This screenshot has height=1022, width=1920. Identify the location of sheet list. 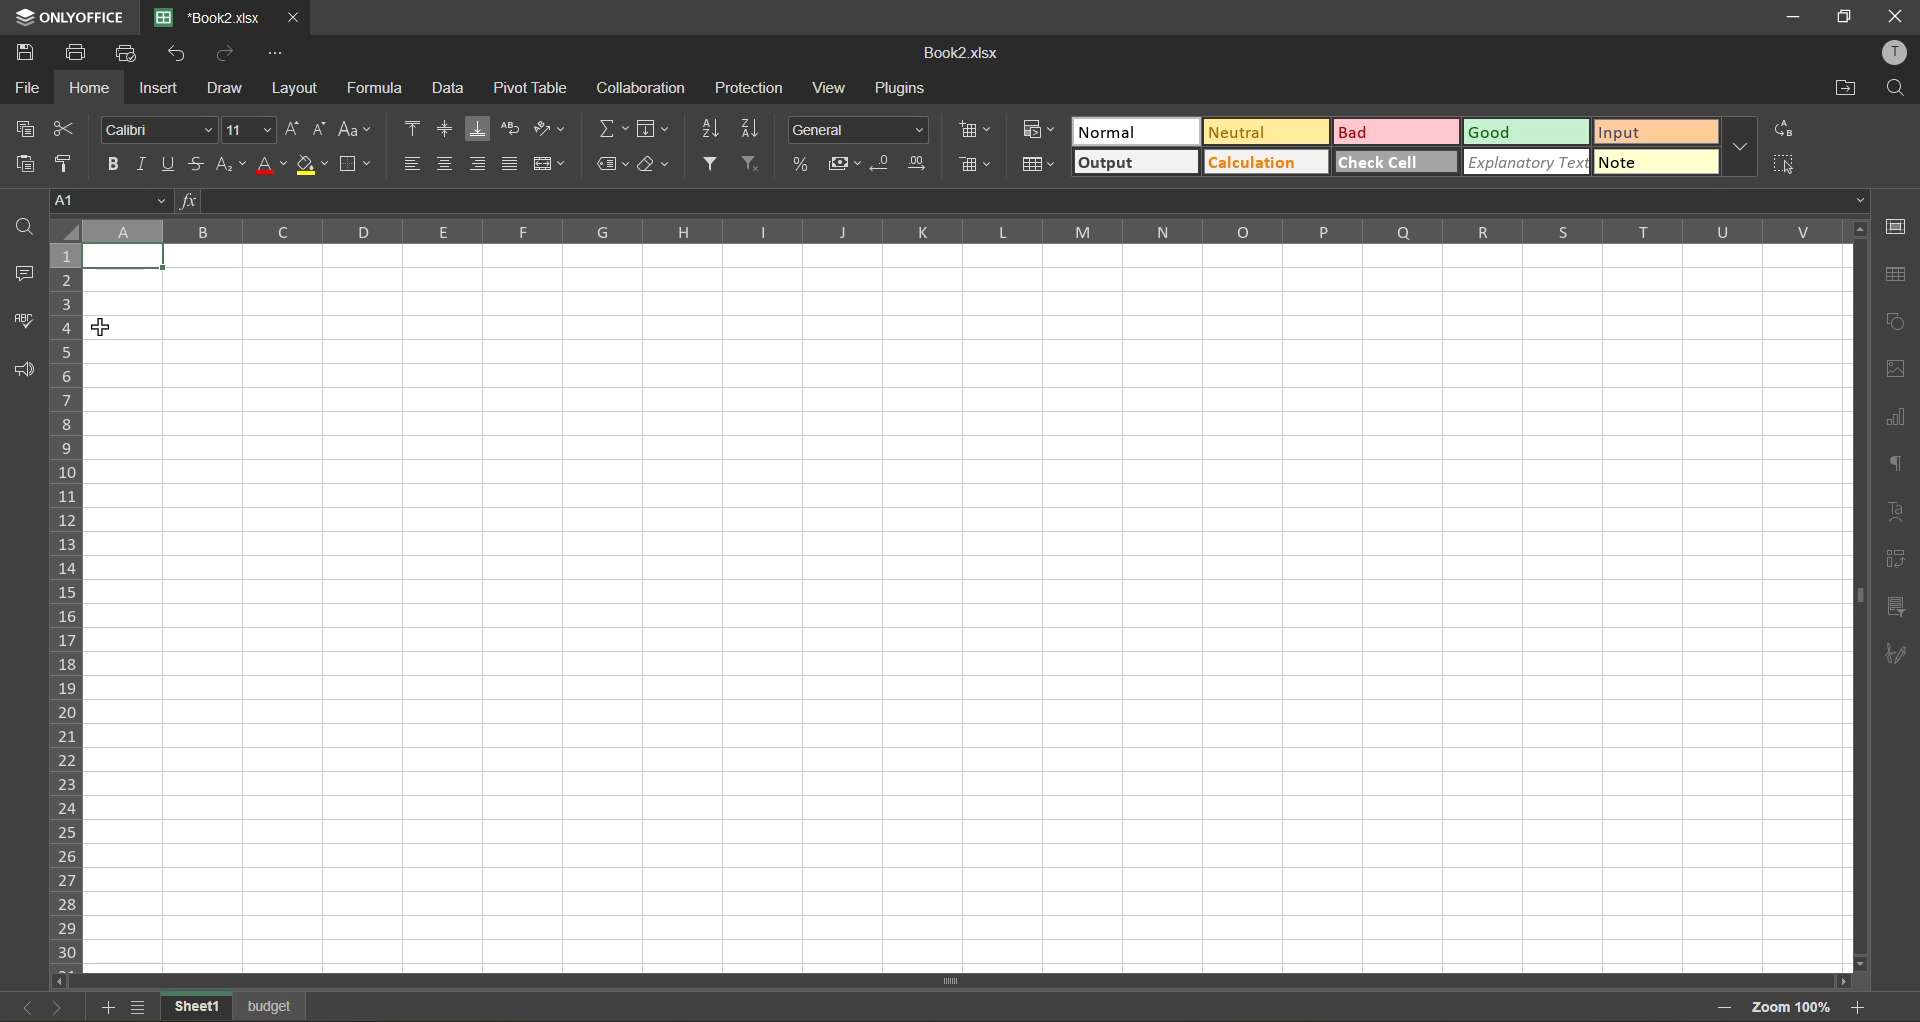
(138, 1008).